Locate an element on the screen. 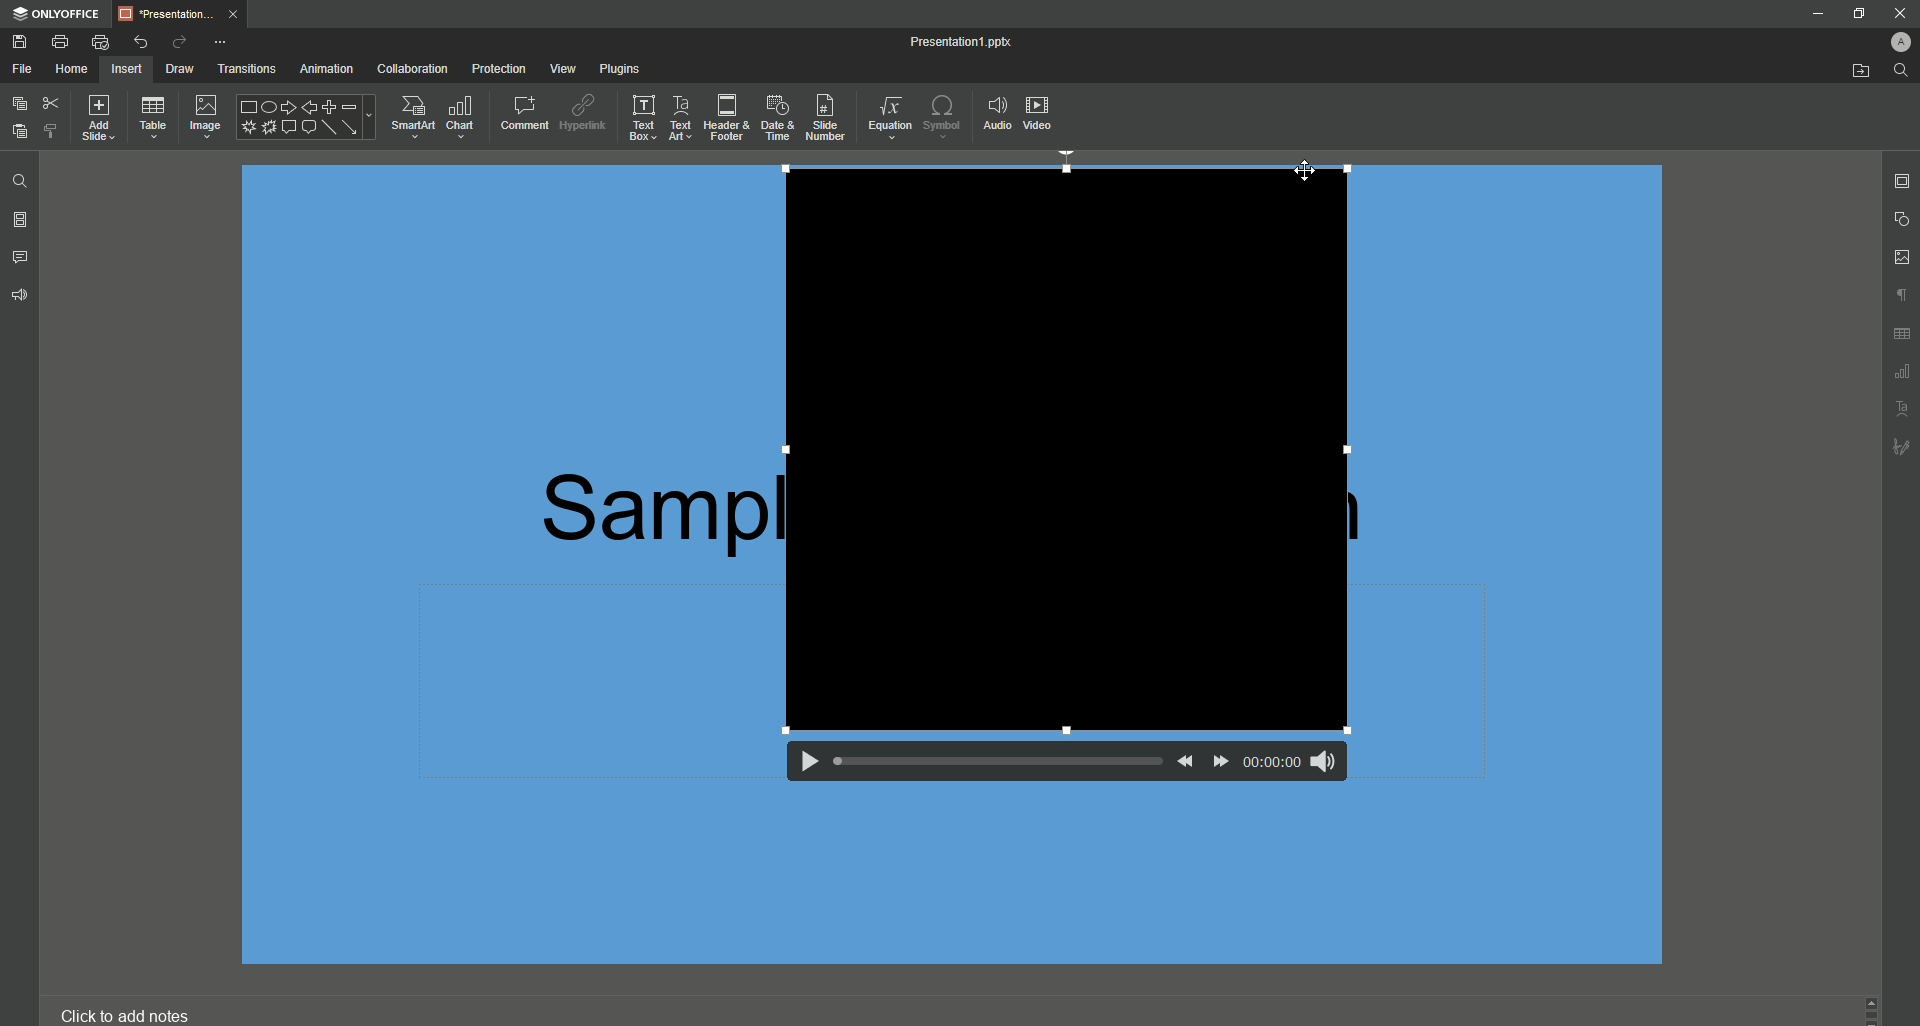 Image resolution: width=1920 pixels, height=1026 pixels. Paste is located at coordinates (18, 133).